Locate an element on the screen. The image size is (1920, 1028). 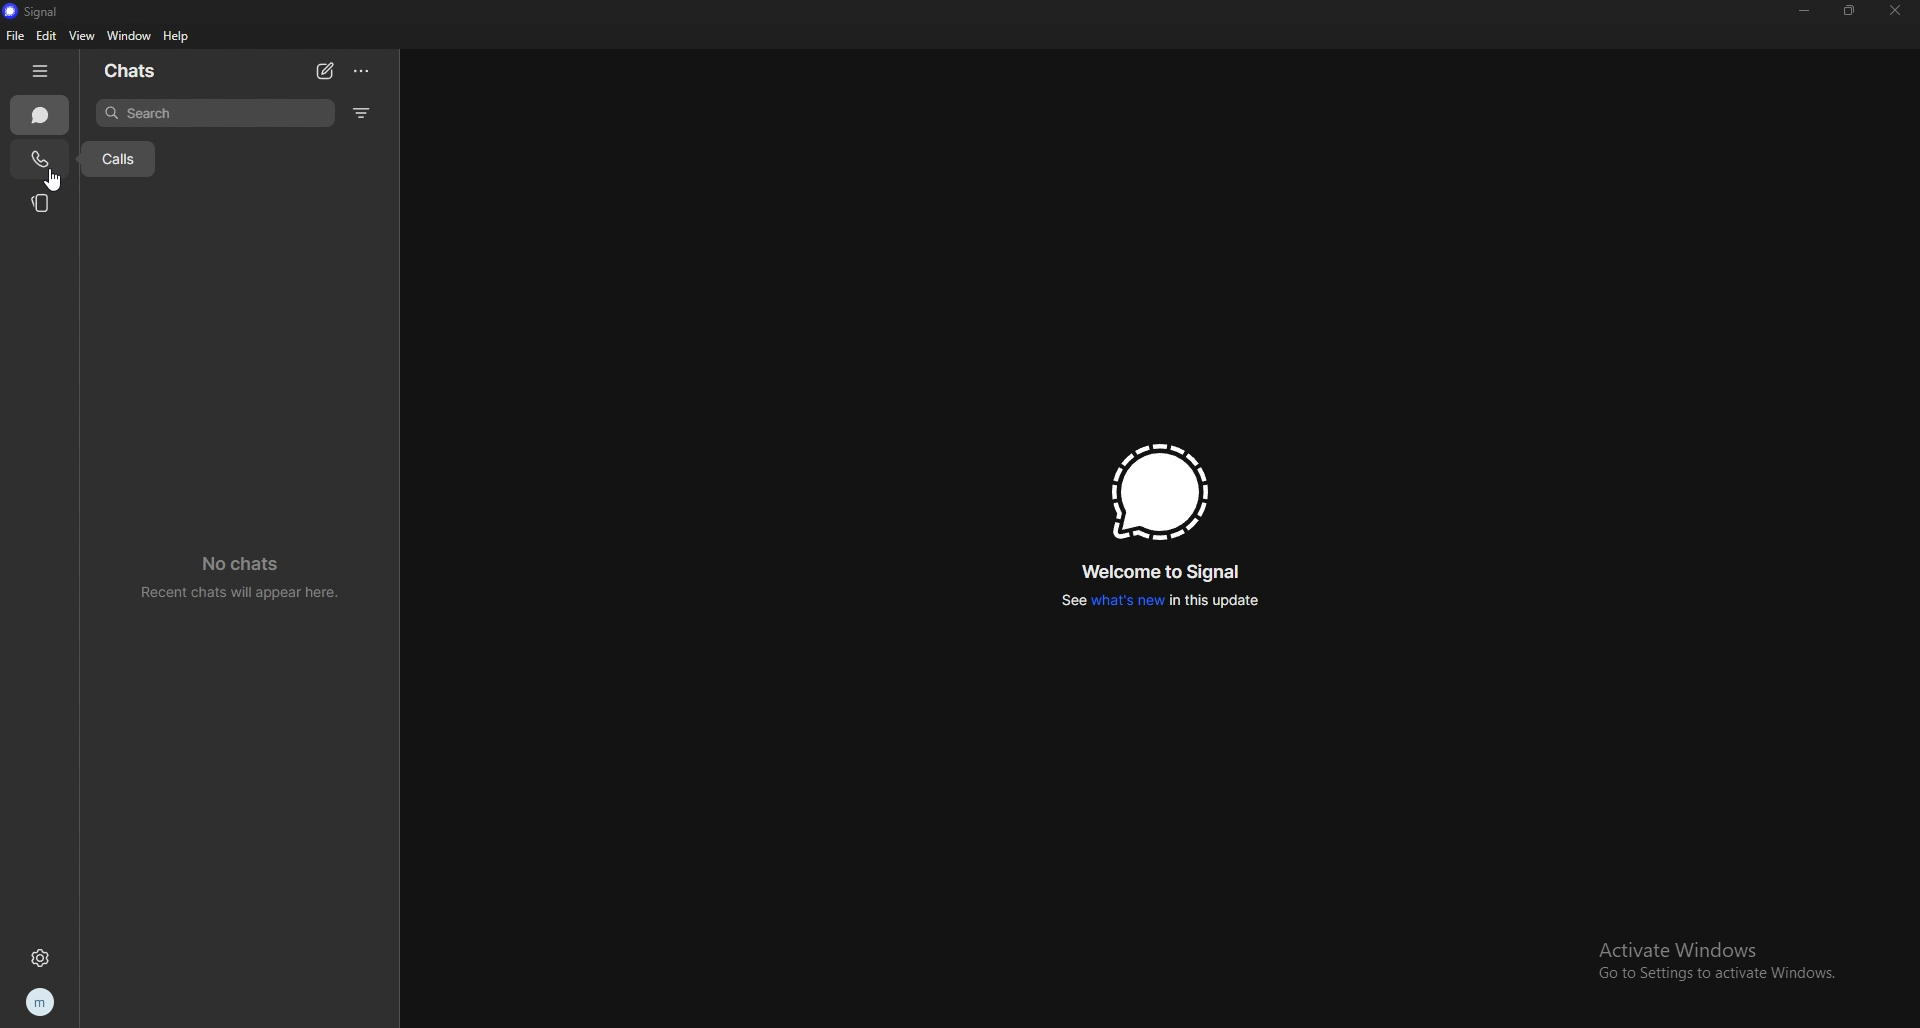
see whats new in this update is located at coordinates (1159, 600).